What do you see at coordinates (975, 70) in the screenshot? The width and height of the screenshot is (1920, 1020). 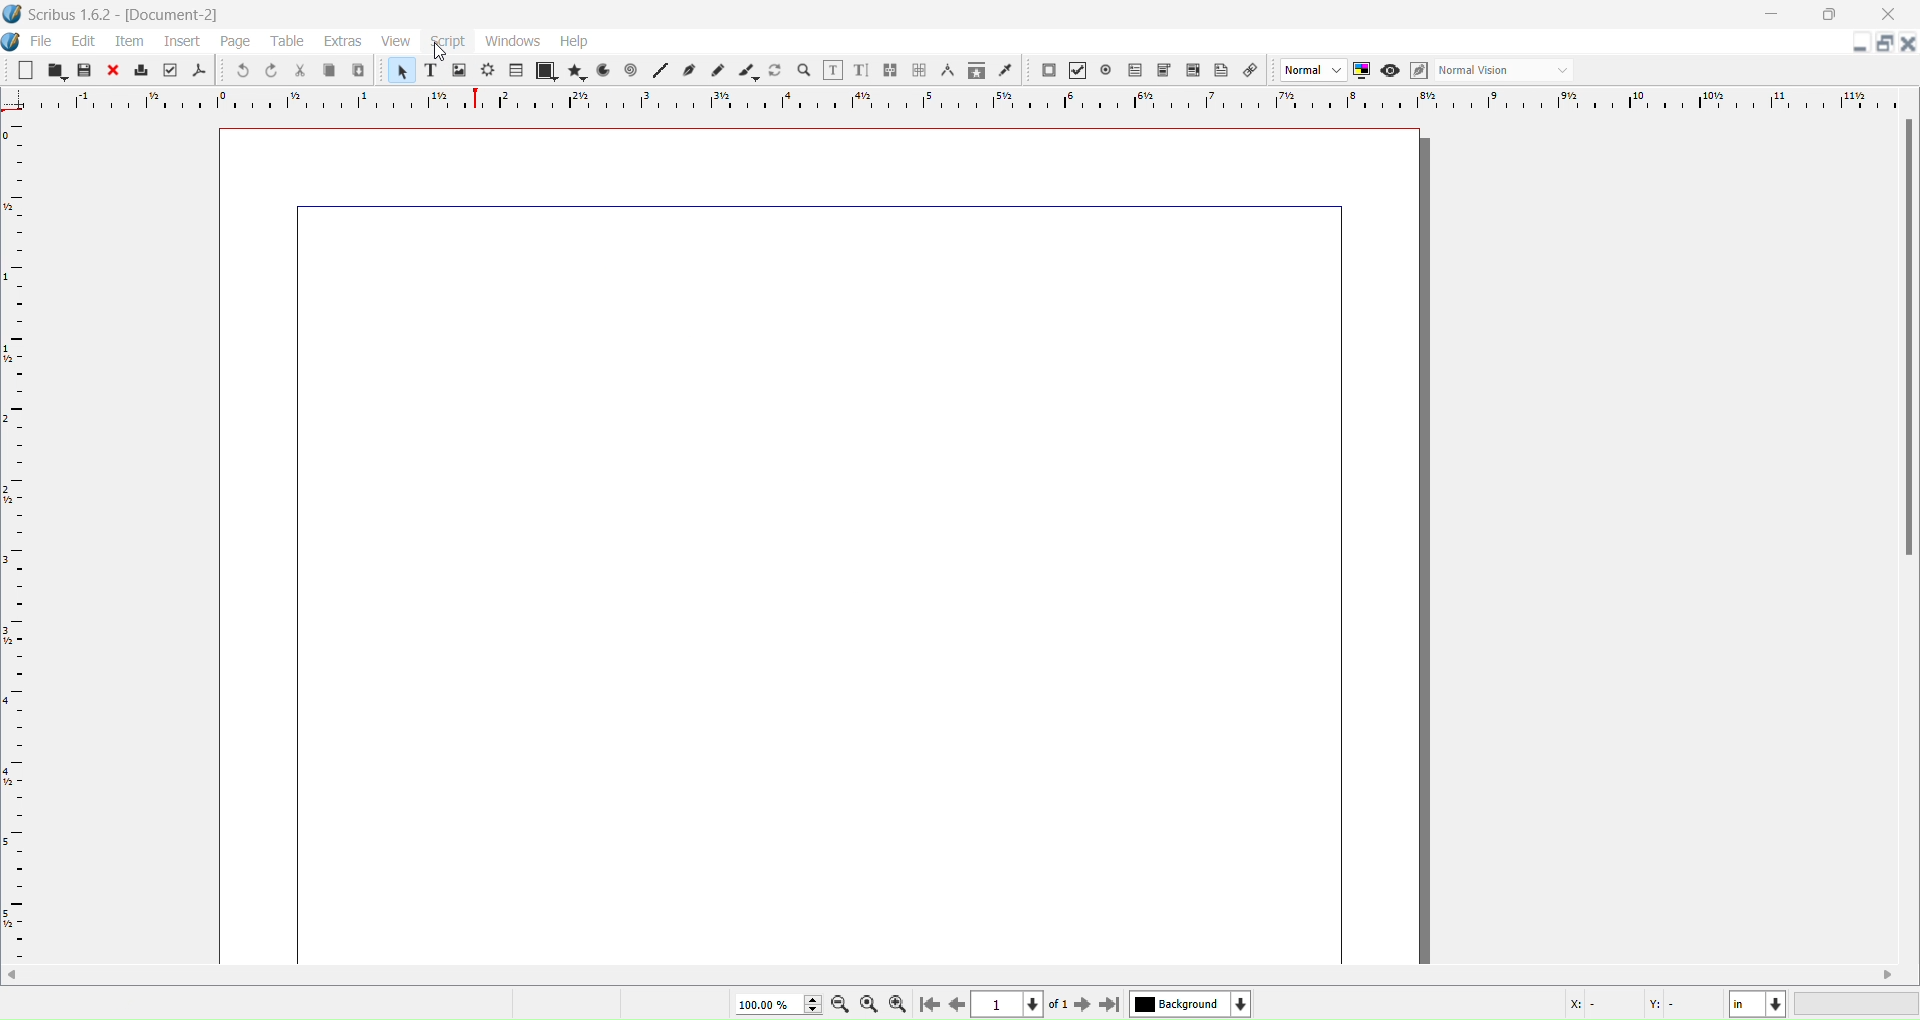 I see `Copy Item Properties` at bounding box center [975, 70].